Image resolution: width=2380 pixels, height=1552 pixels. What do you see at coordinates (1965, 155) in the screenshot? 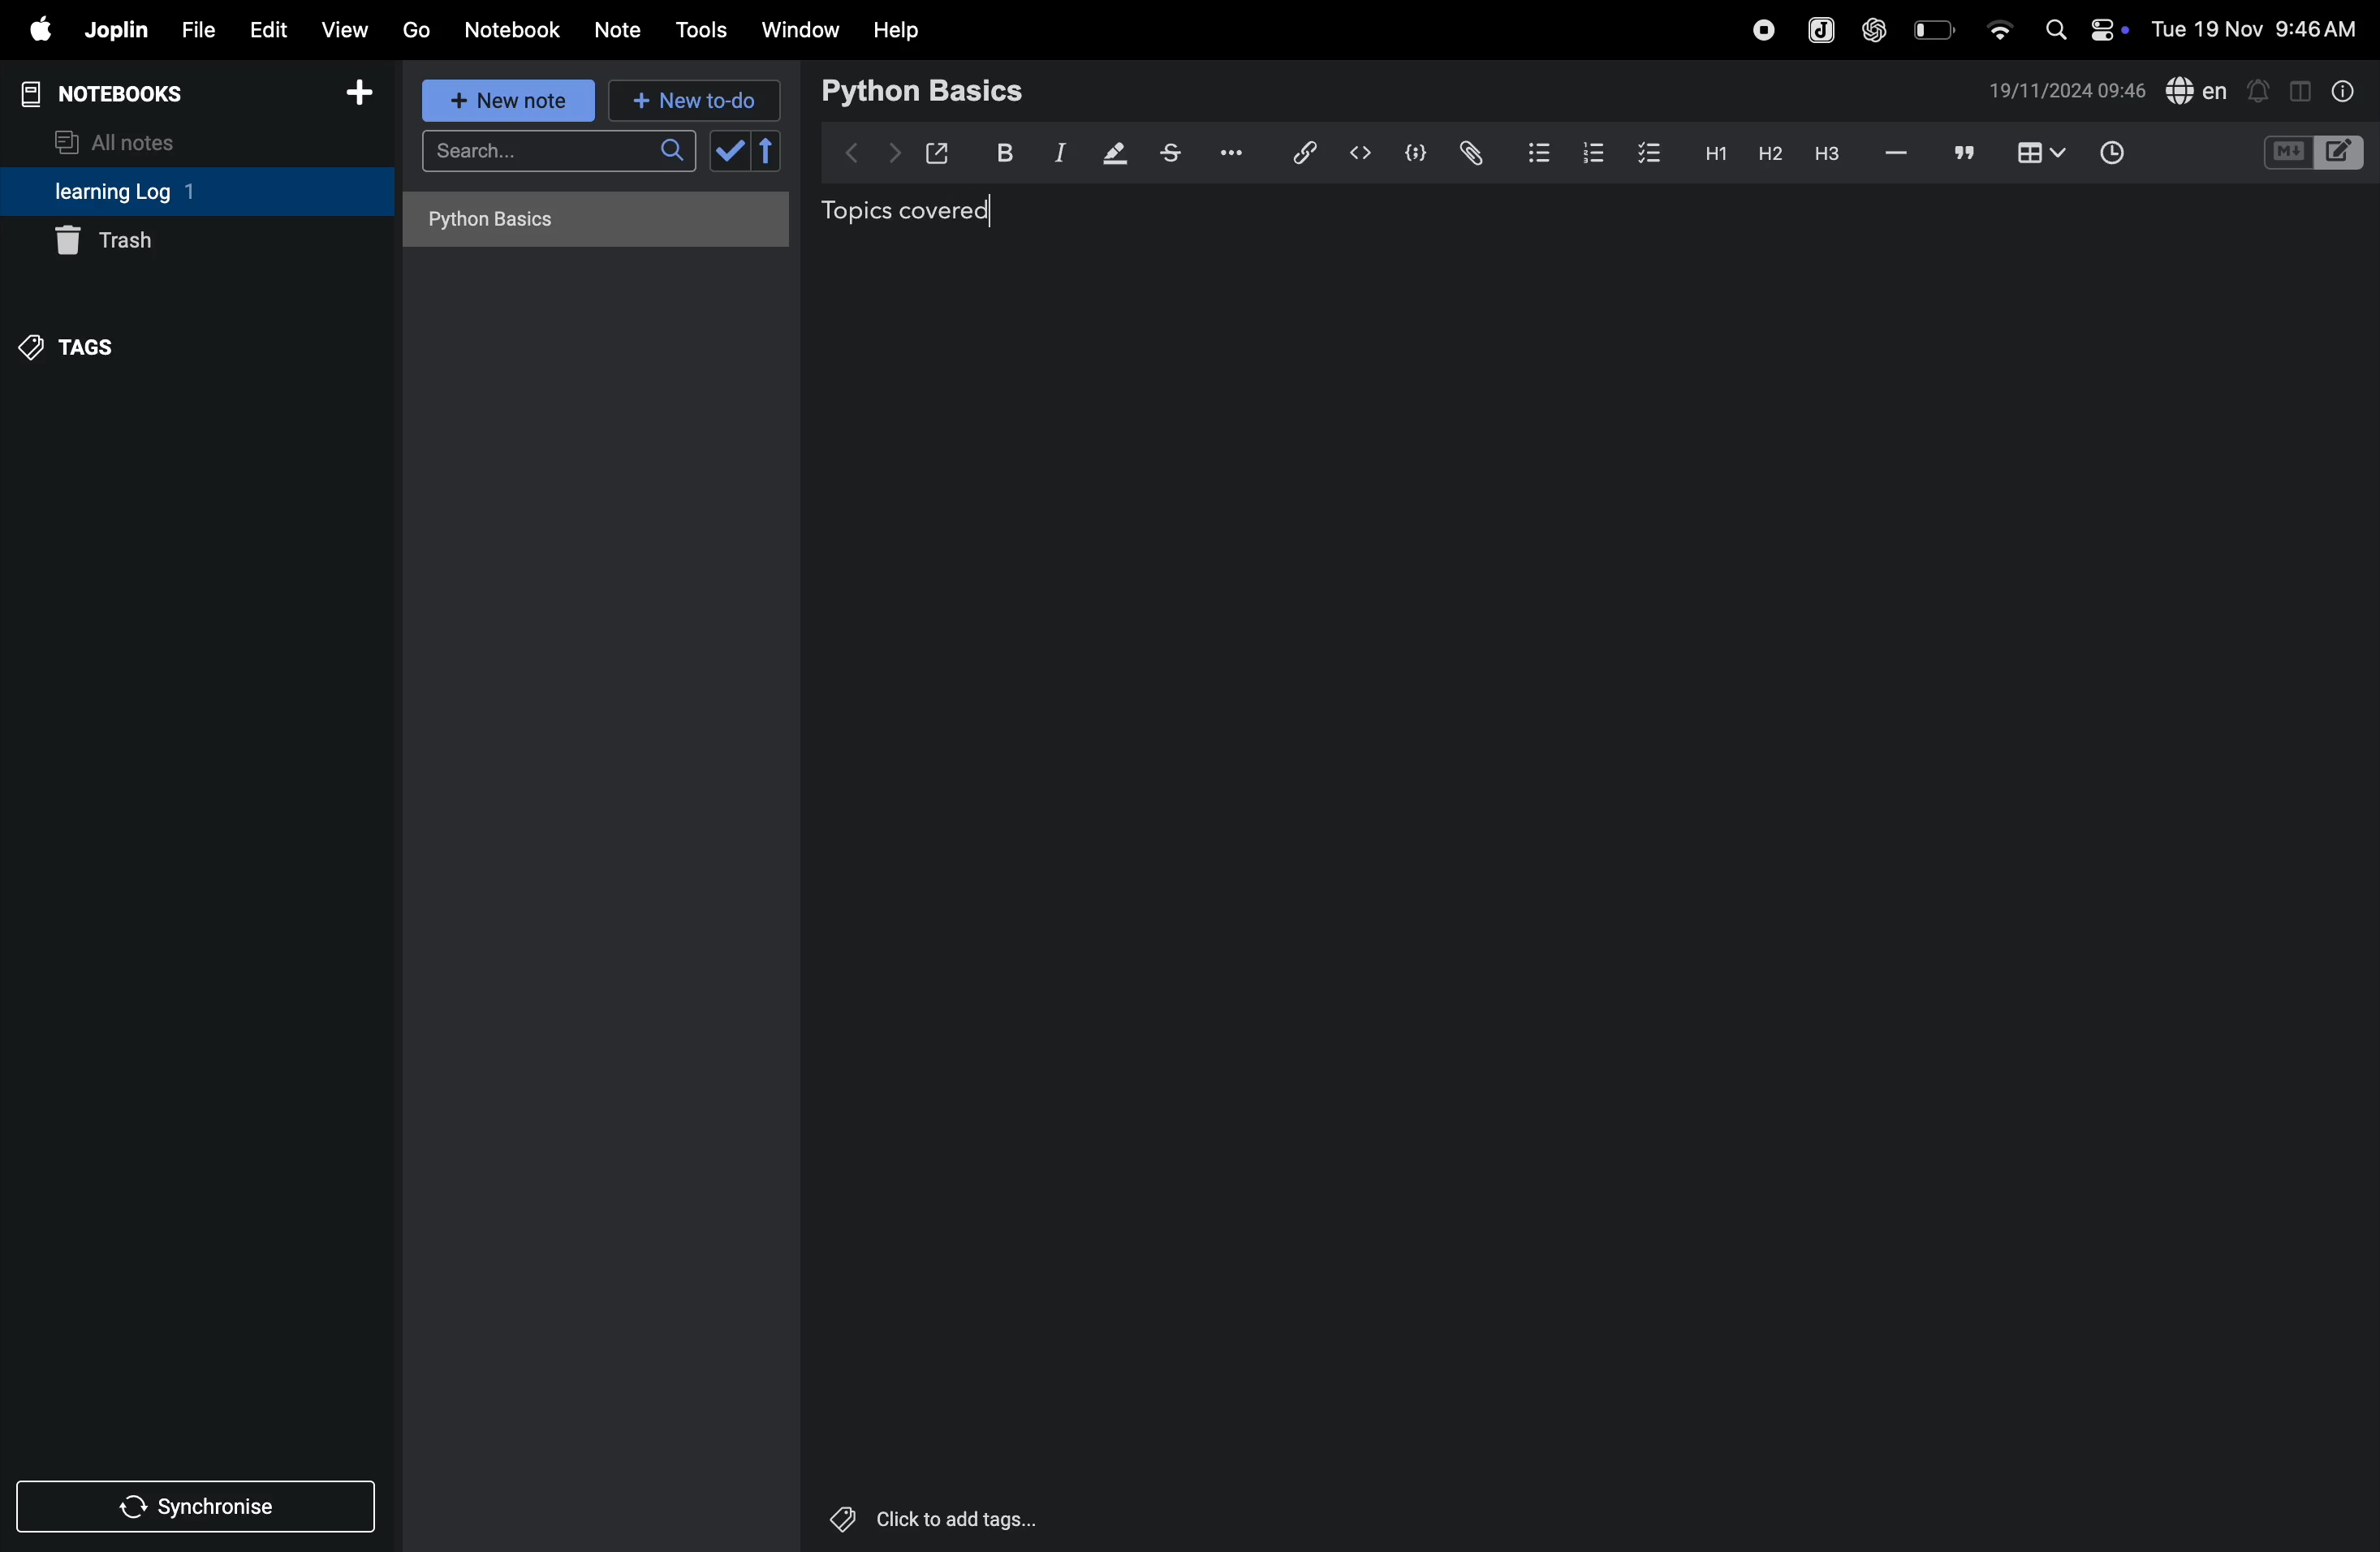
I see `comment` at bounding box center [1965, 155].